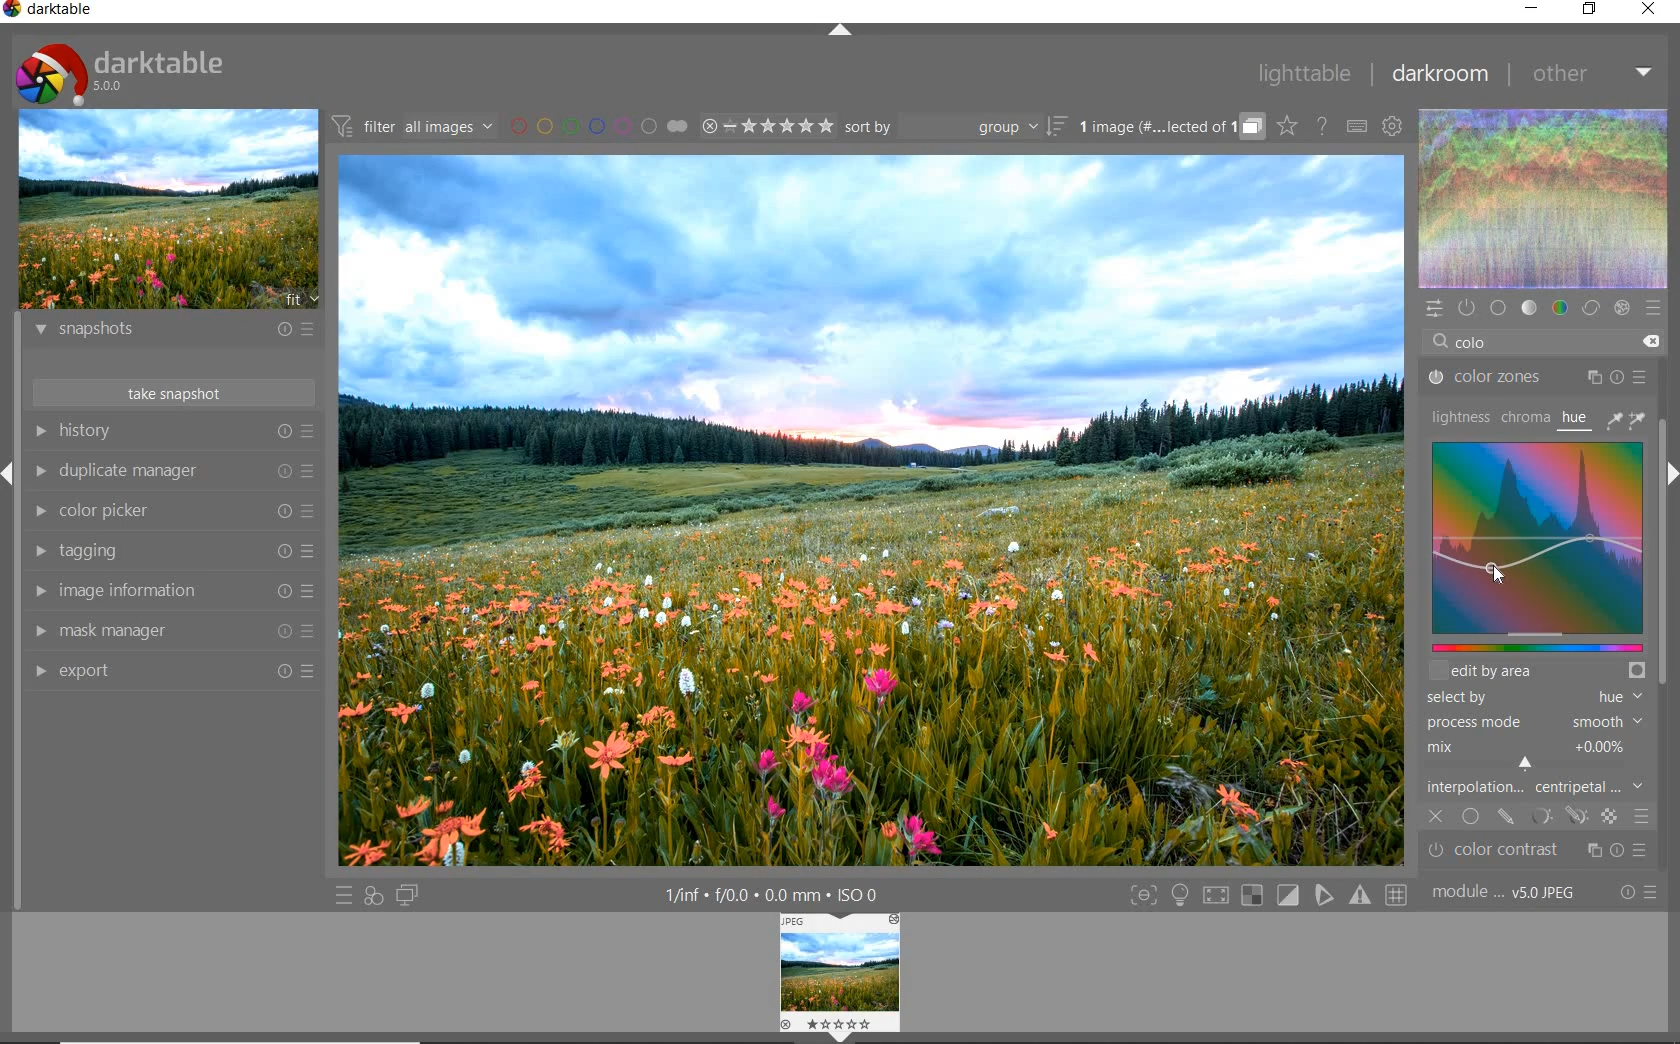 Image resolution: width=1680 pixels, height=1044 pixels. What do you see at coordinates (1576, 421) in the screenshot?
I see `hue` at bounding box center [1576, 421].